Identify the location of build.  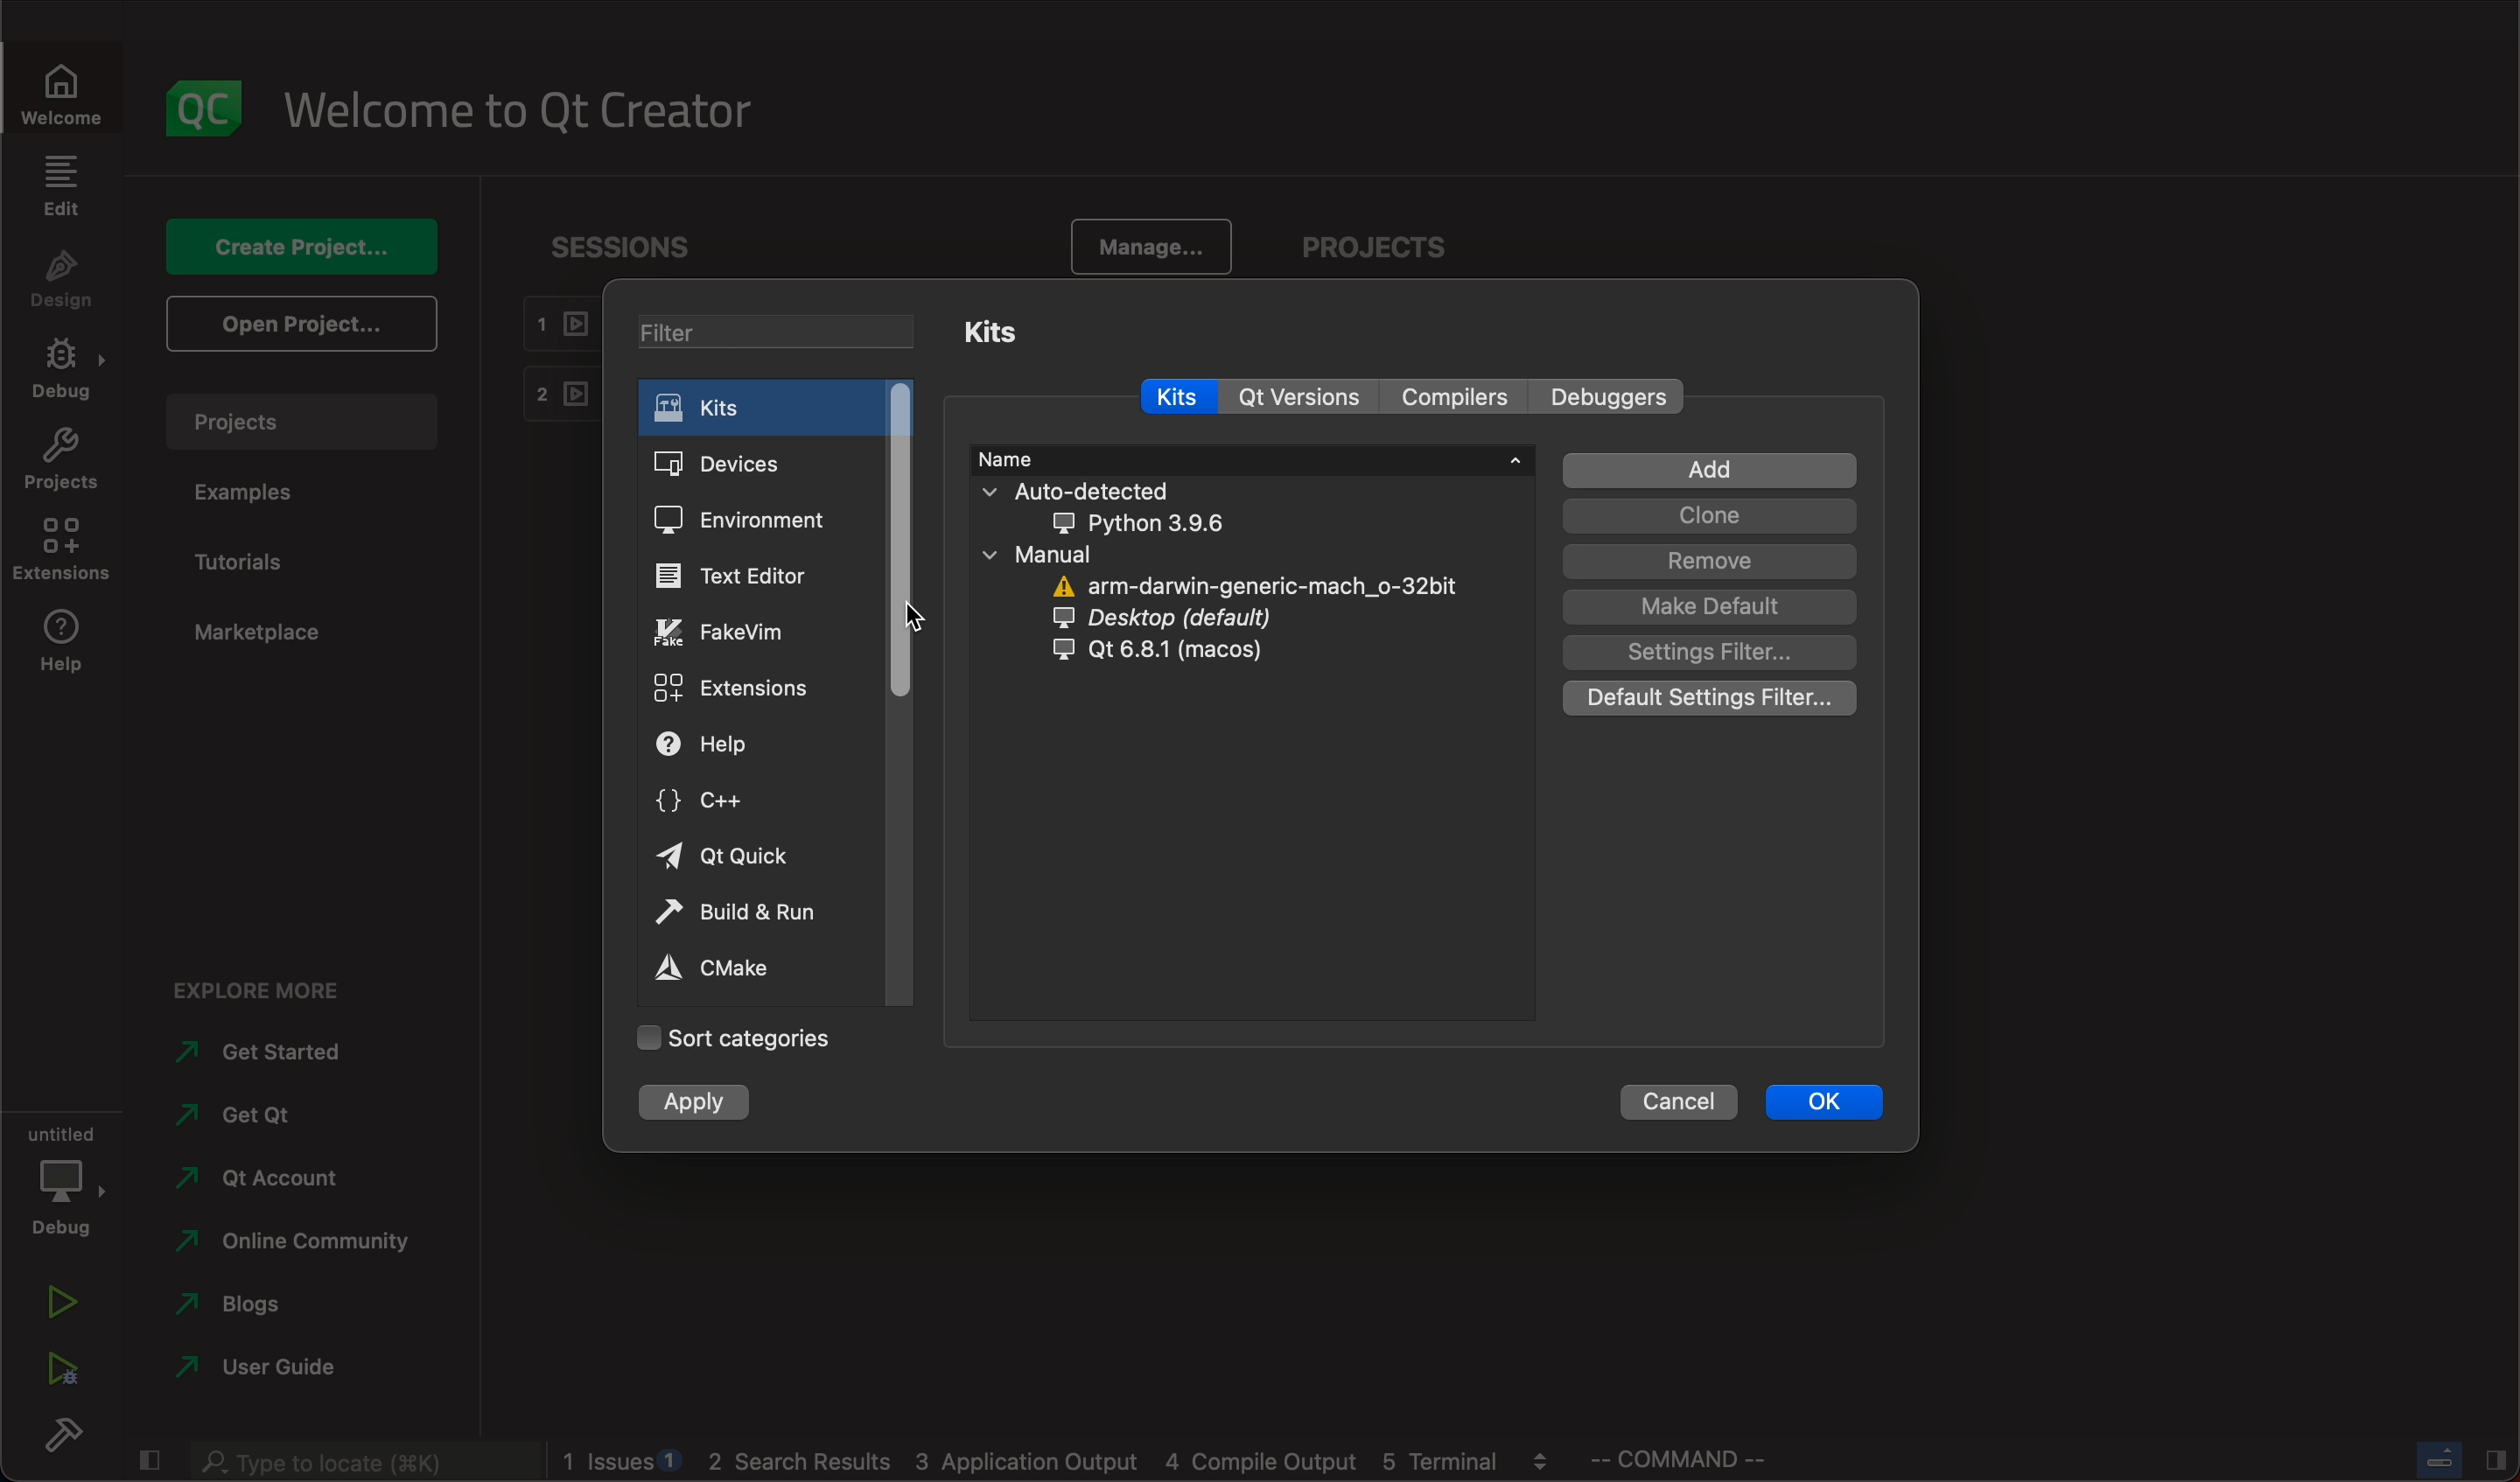
(743, 912).